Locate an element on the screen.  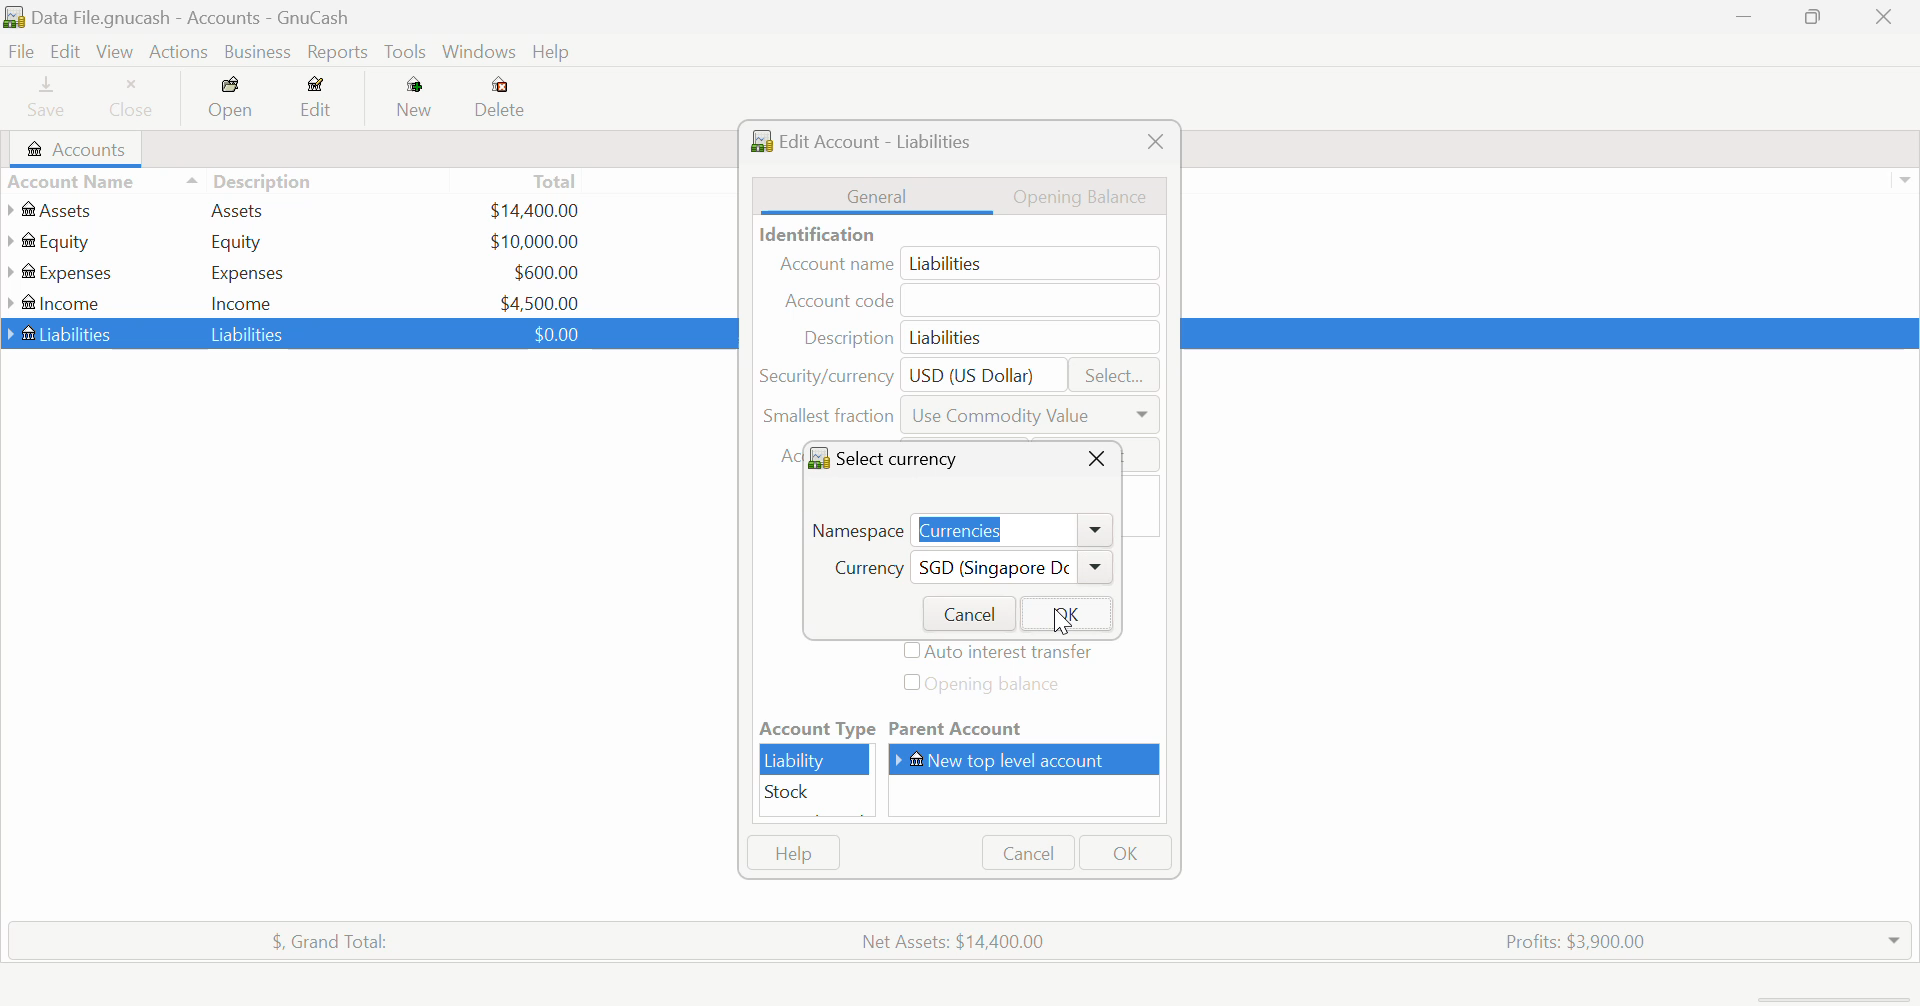
Namespace: Currencies is located at coordinates (960, 527).